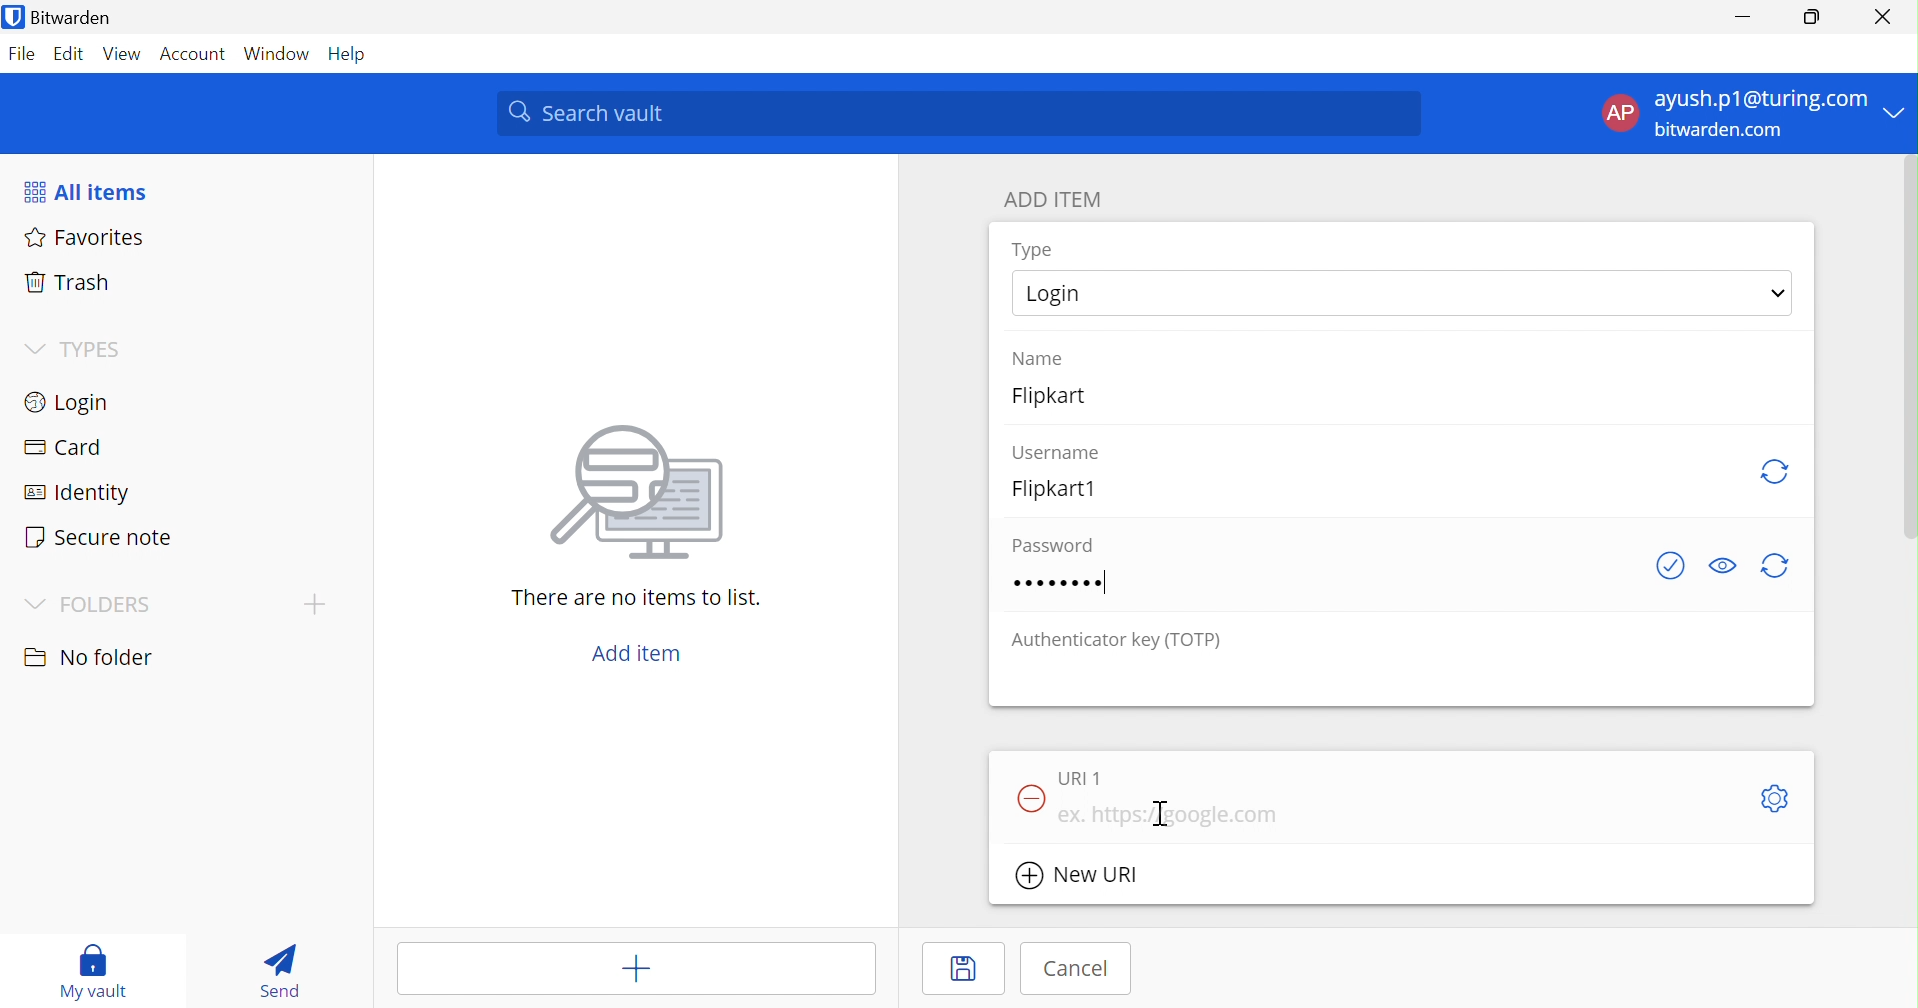 The width and height of the screenshot is (1918, 1008). What do you see at coordinates (107, 606) in the screenshot?
I see `FOLDERS` at bounding box center [107, 606].